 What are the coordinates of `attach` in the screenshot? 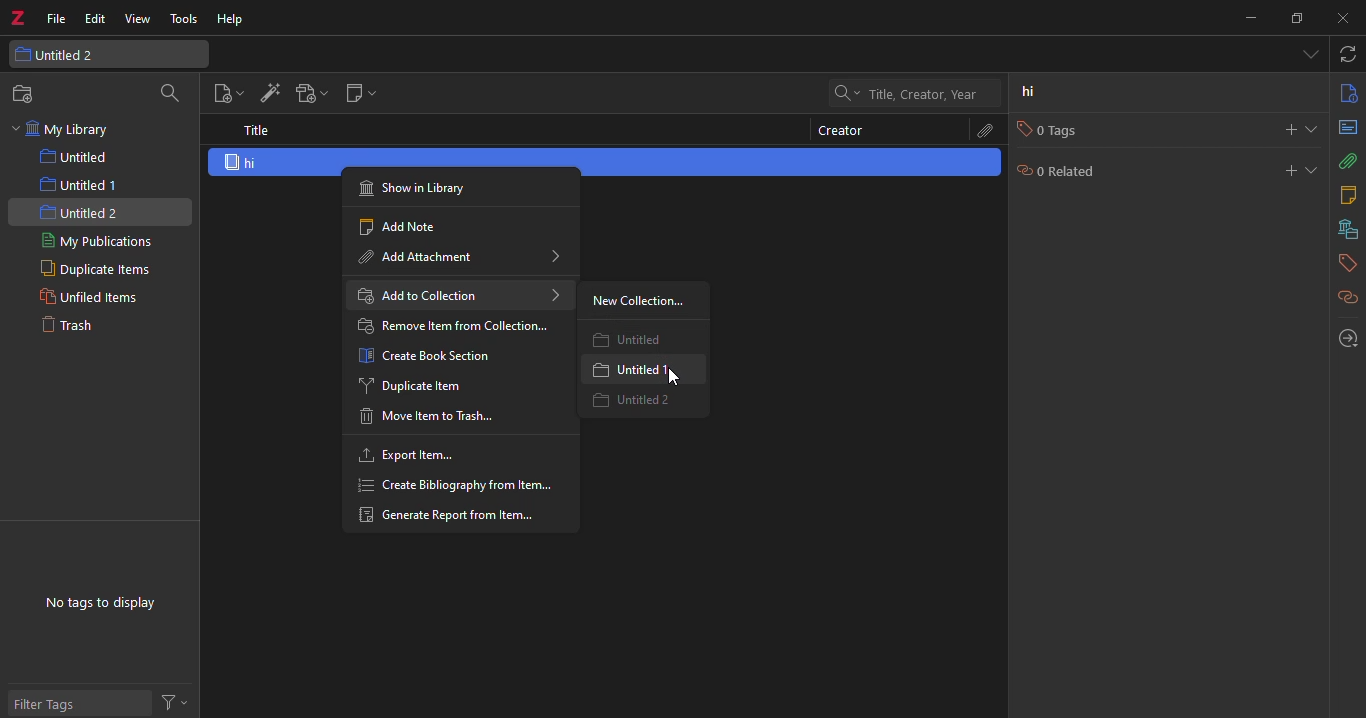 It's located at (1347, 163).